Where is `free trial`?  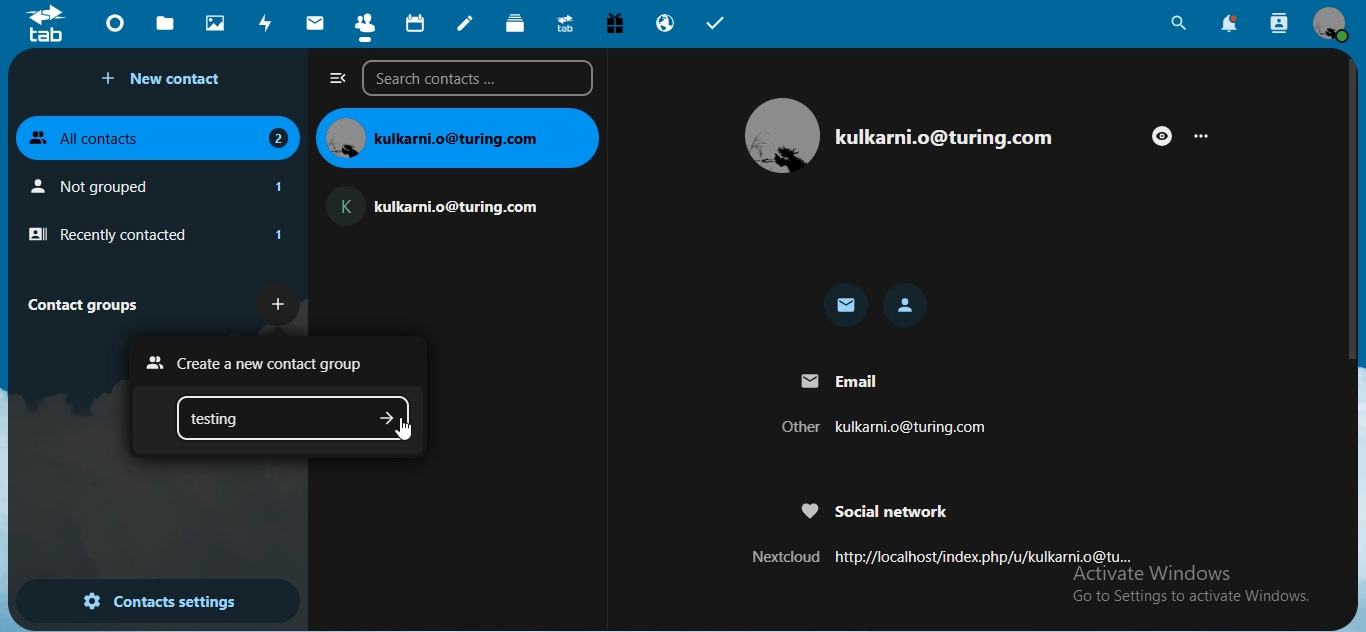 free trial is located at coordinates (618, 24).